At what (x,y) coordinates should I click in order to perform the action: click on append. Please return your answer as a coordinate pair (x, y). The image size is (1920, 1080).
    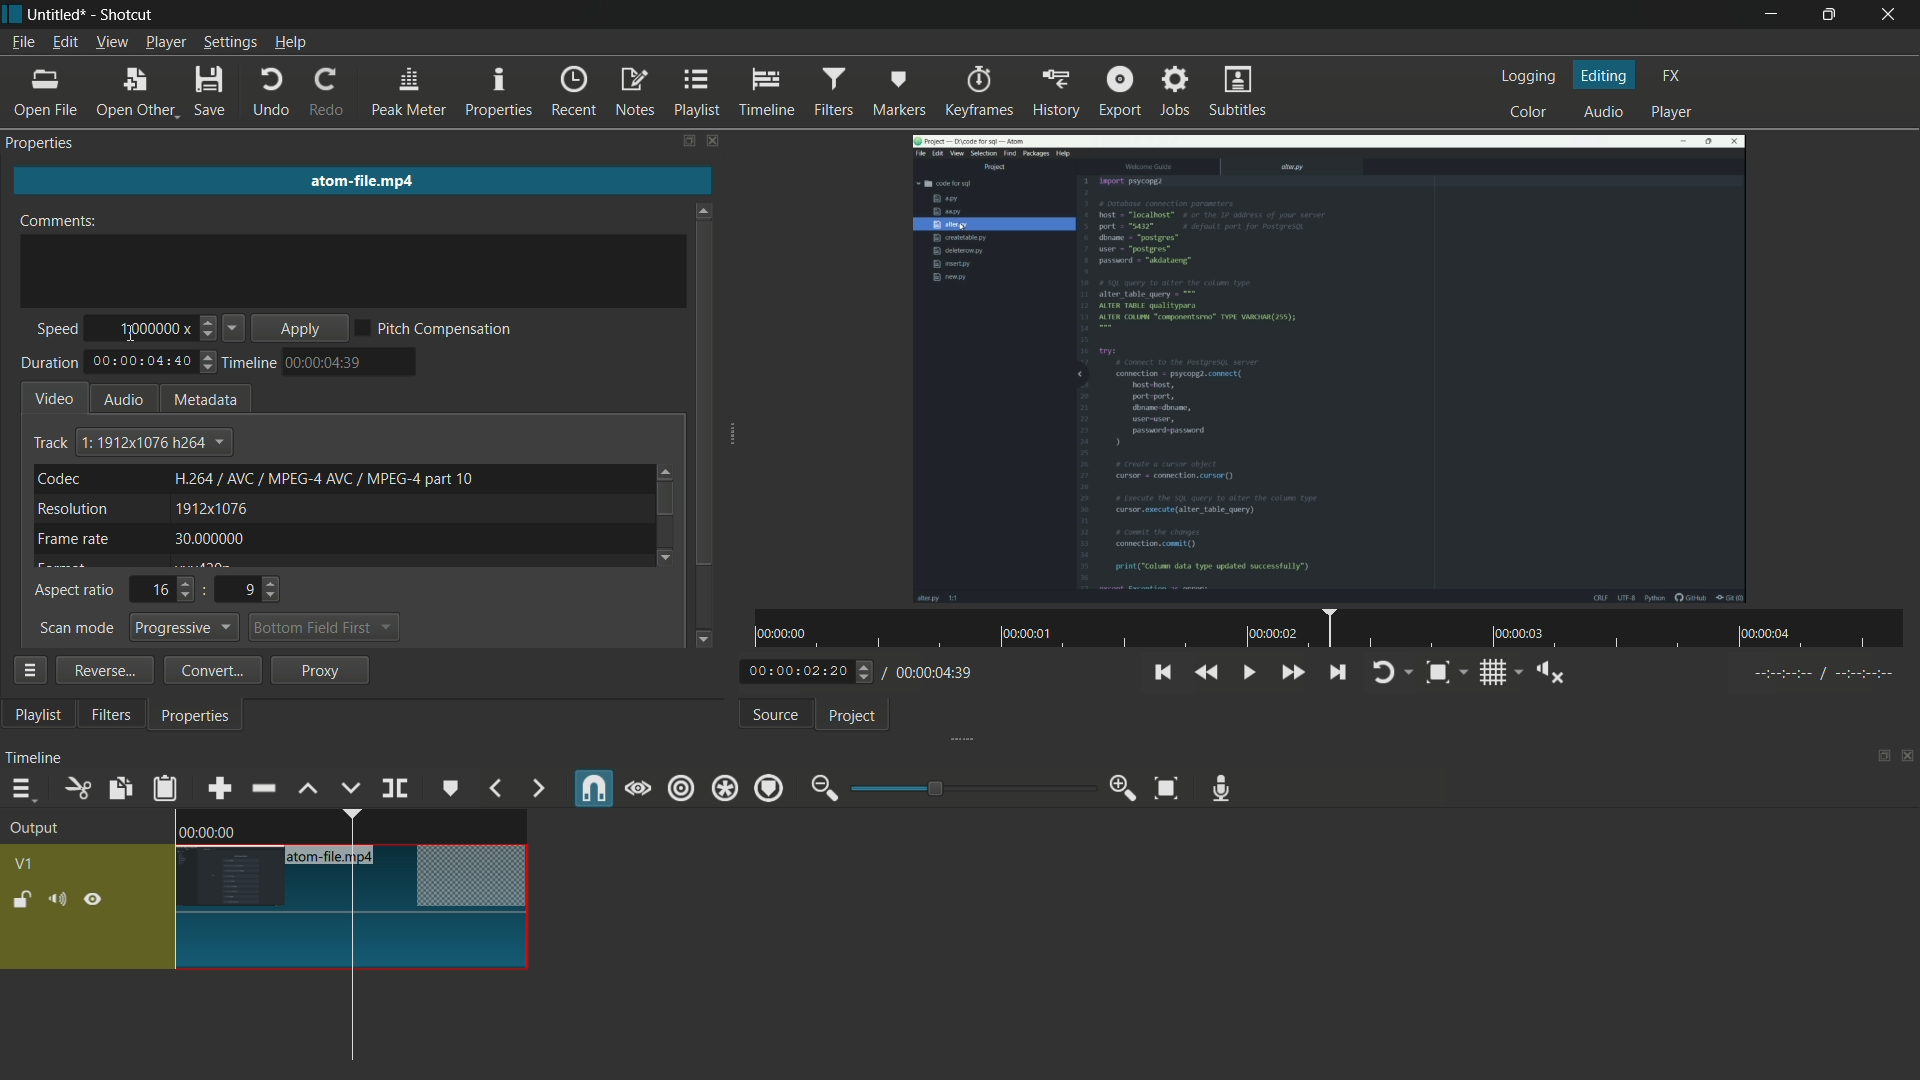
    Looking at the image, I should click on (218, 789).